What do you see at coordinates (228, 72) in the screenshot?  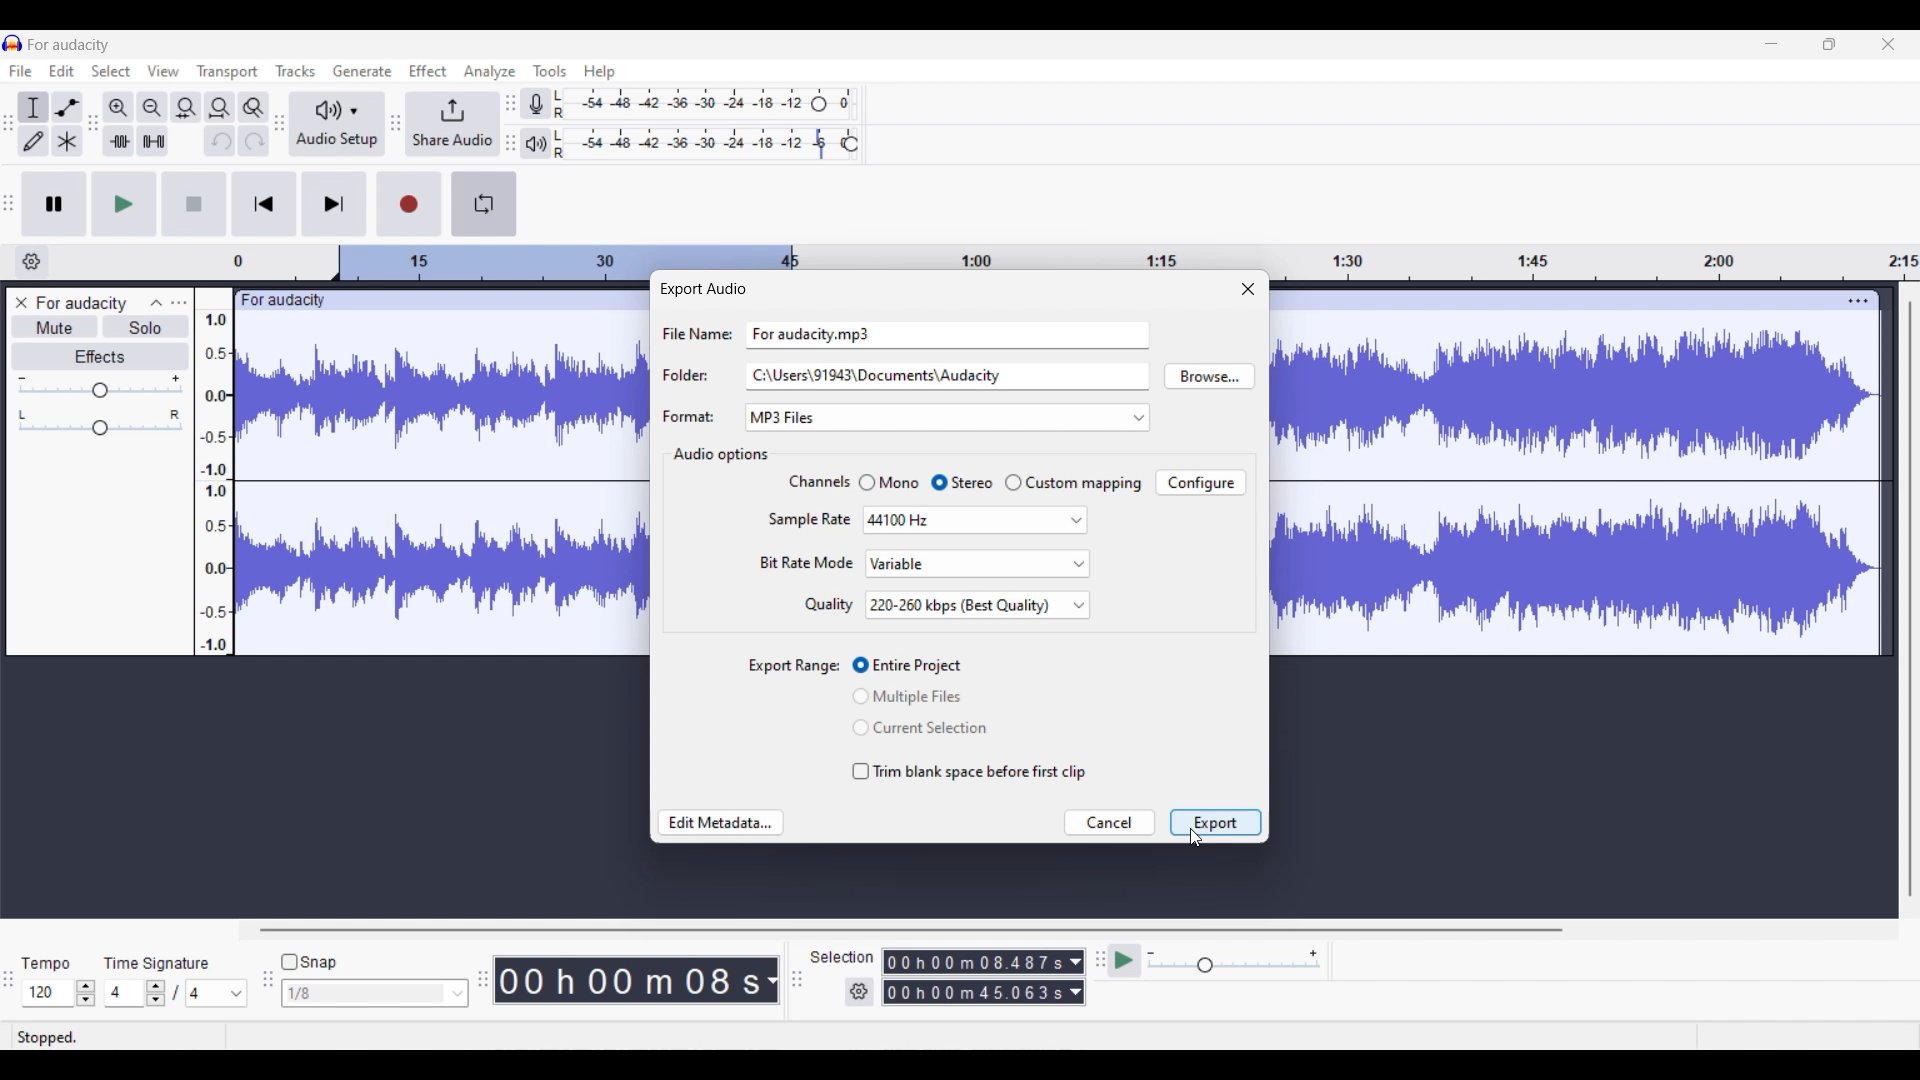 I see `Transport menu` at bounding box center [228, 72].